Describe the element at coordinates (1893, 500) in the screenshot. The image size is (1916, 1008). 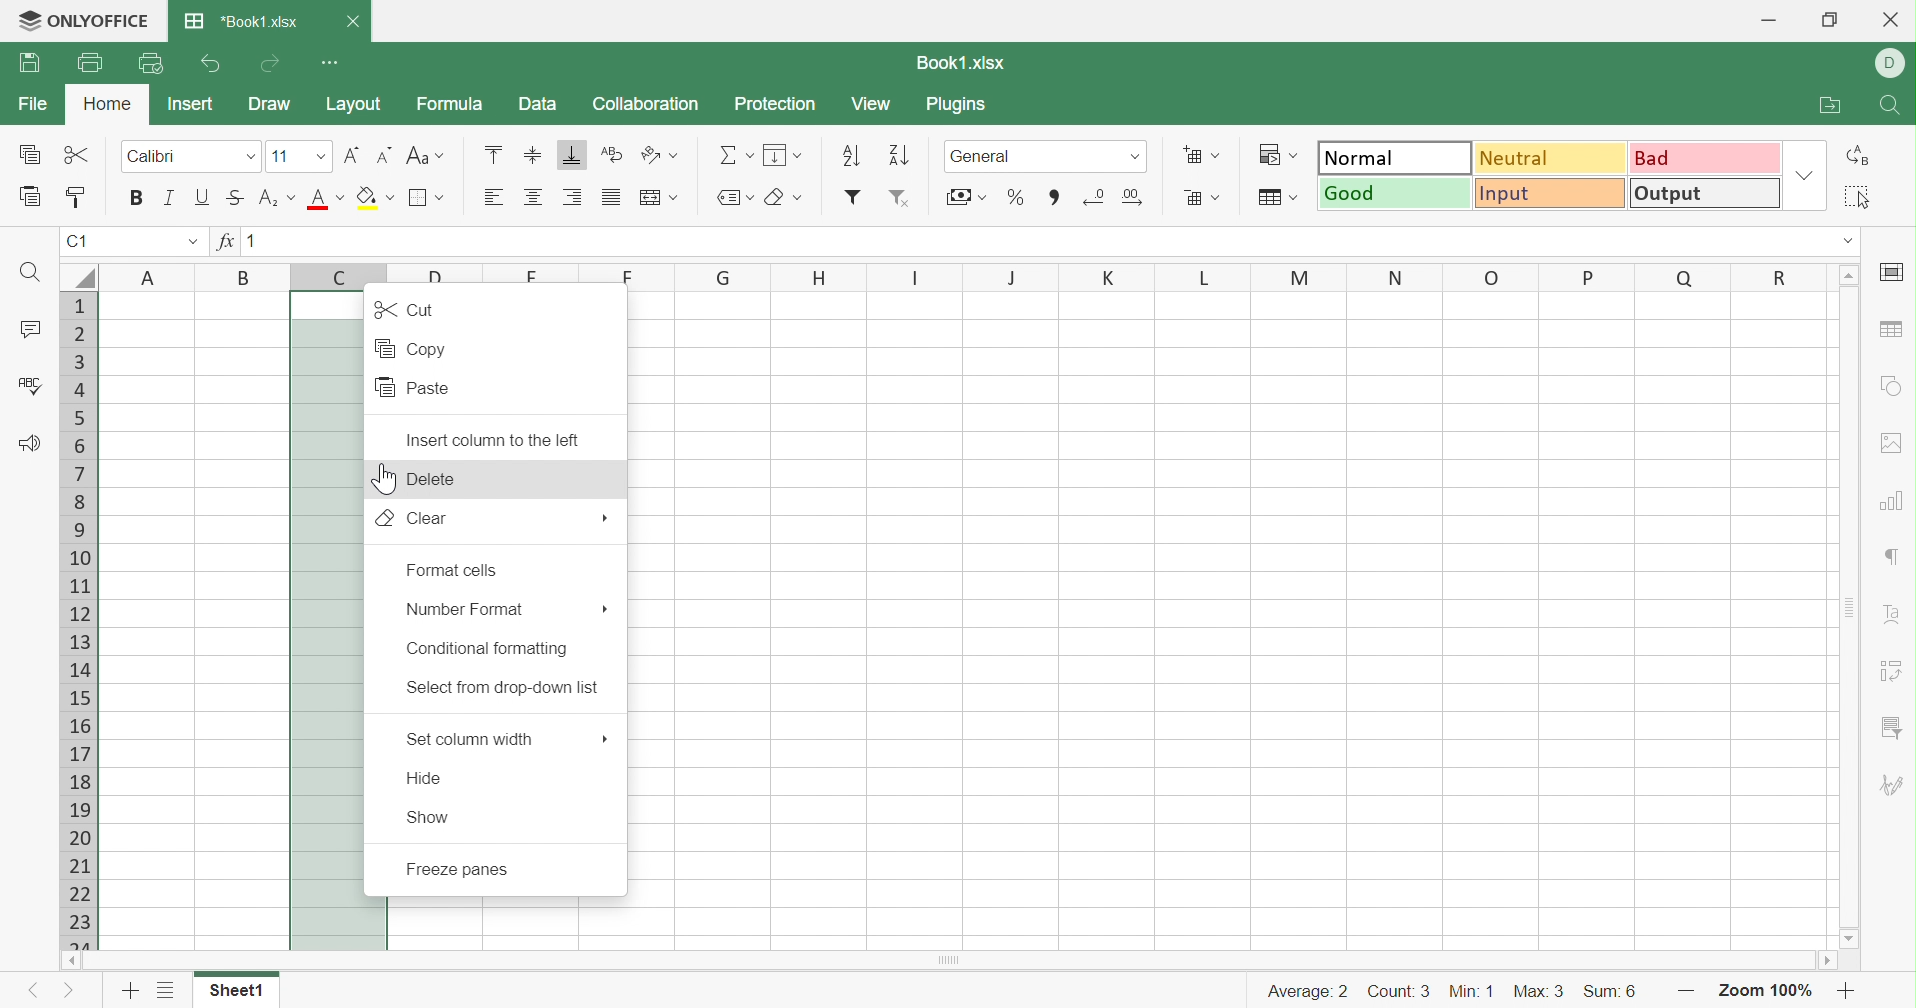
I see `Chart settings` at that location.